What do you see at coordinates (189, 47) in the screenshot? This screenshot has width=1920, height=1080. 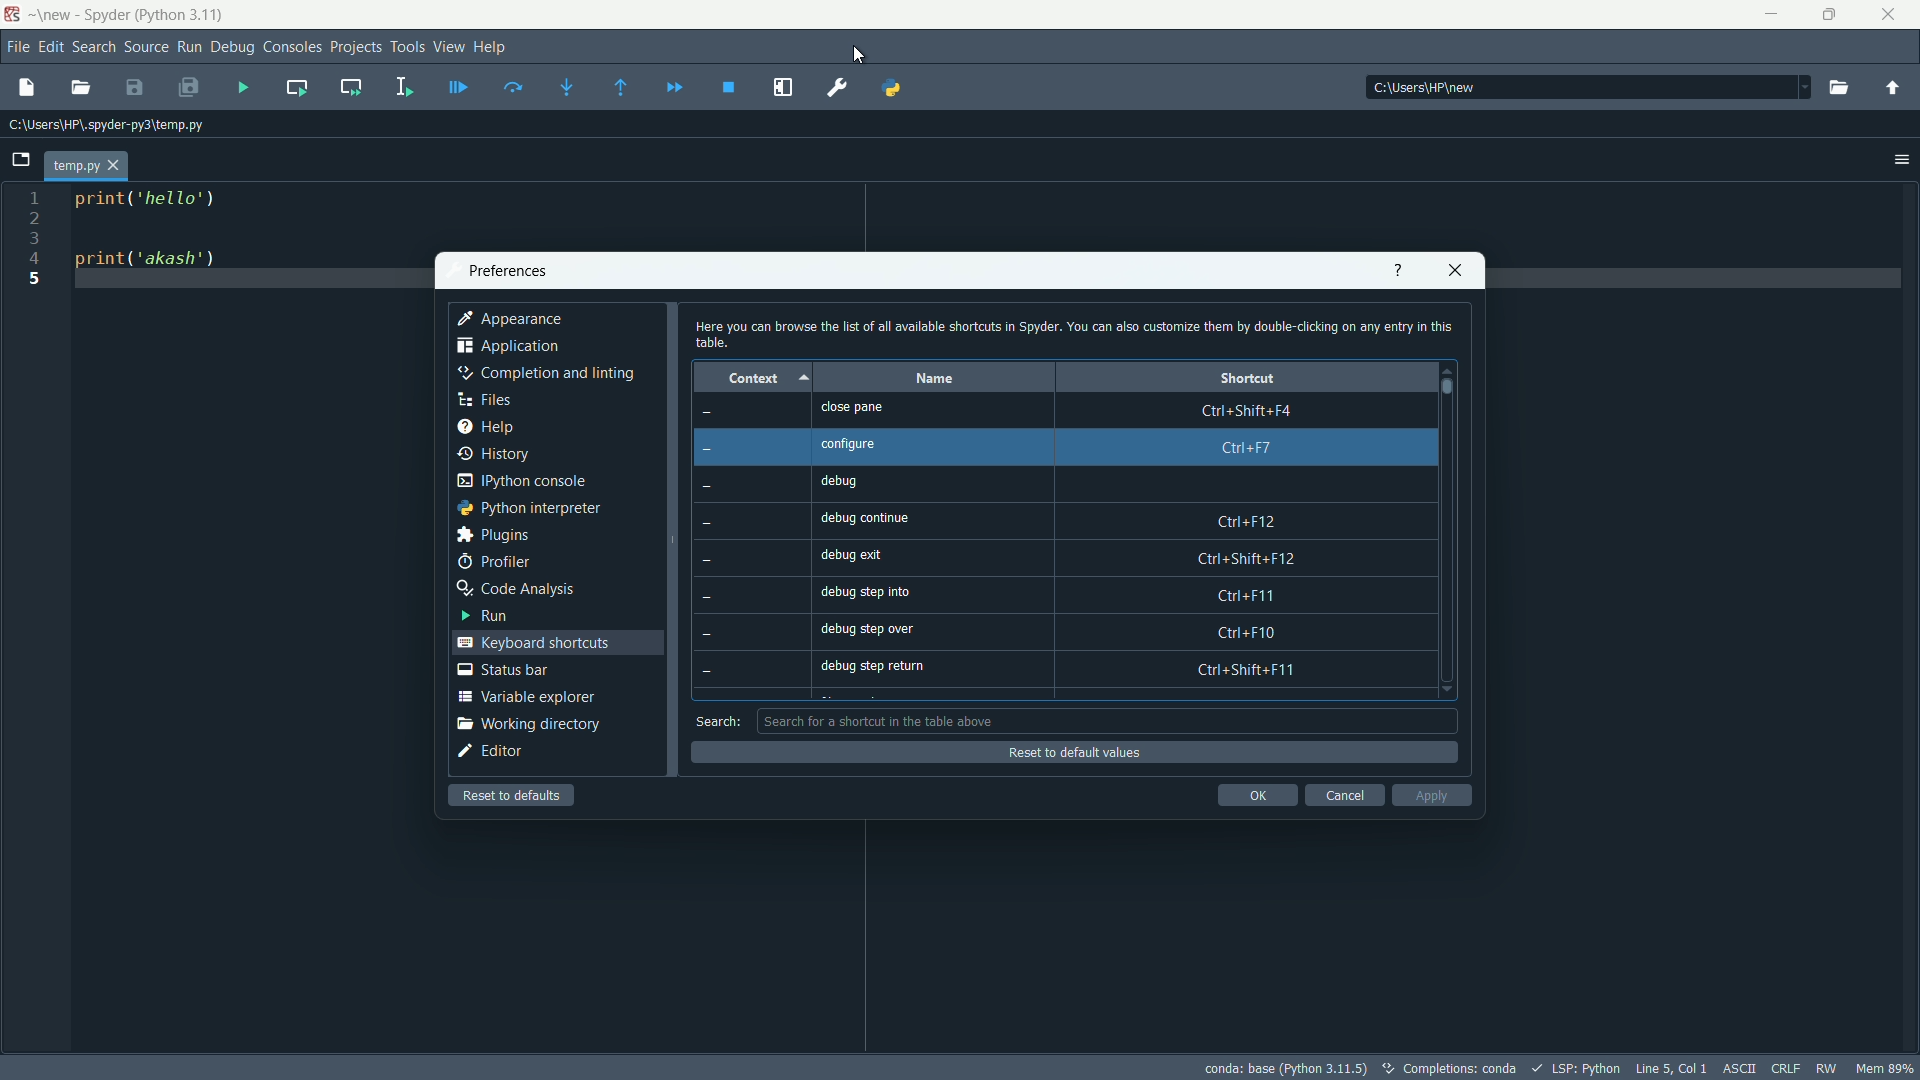 I see `run menu` at bounding box center [189, 47].